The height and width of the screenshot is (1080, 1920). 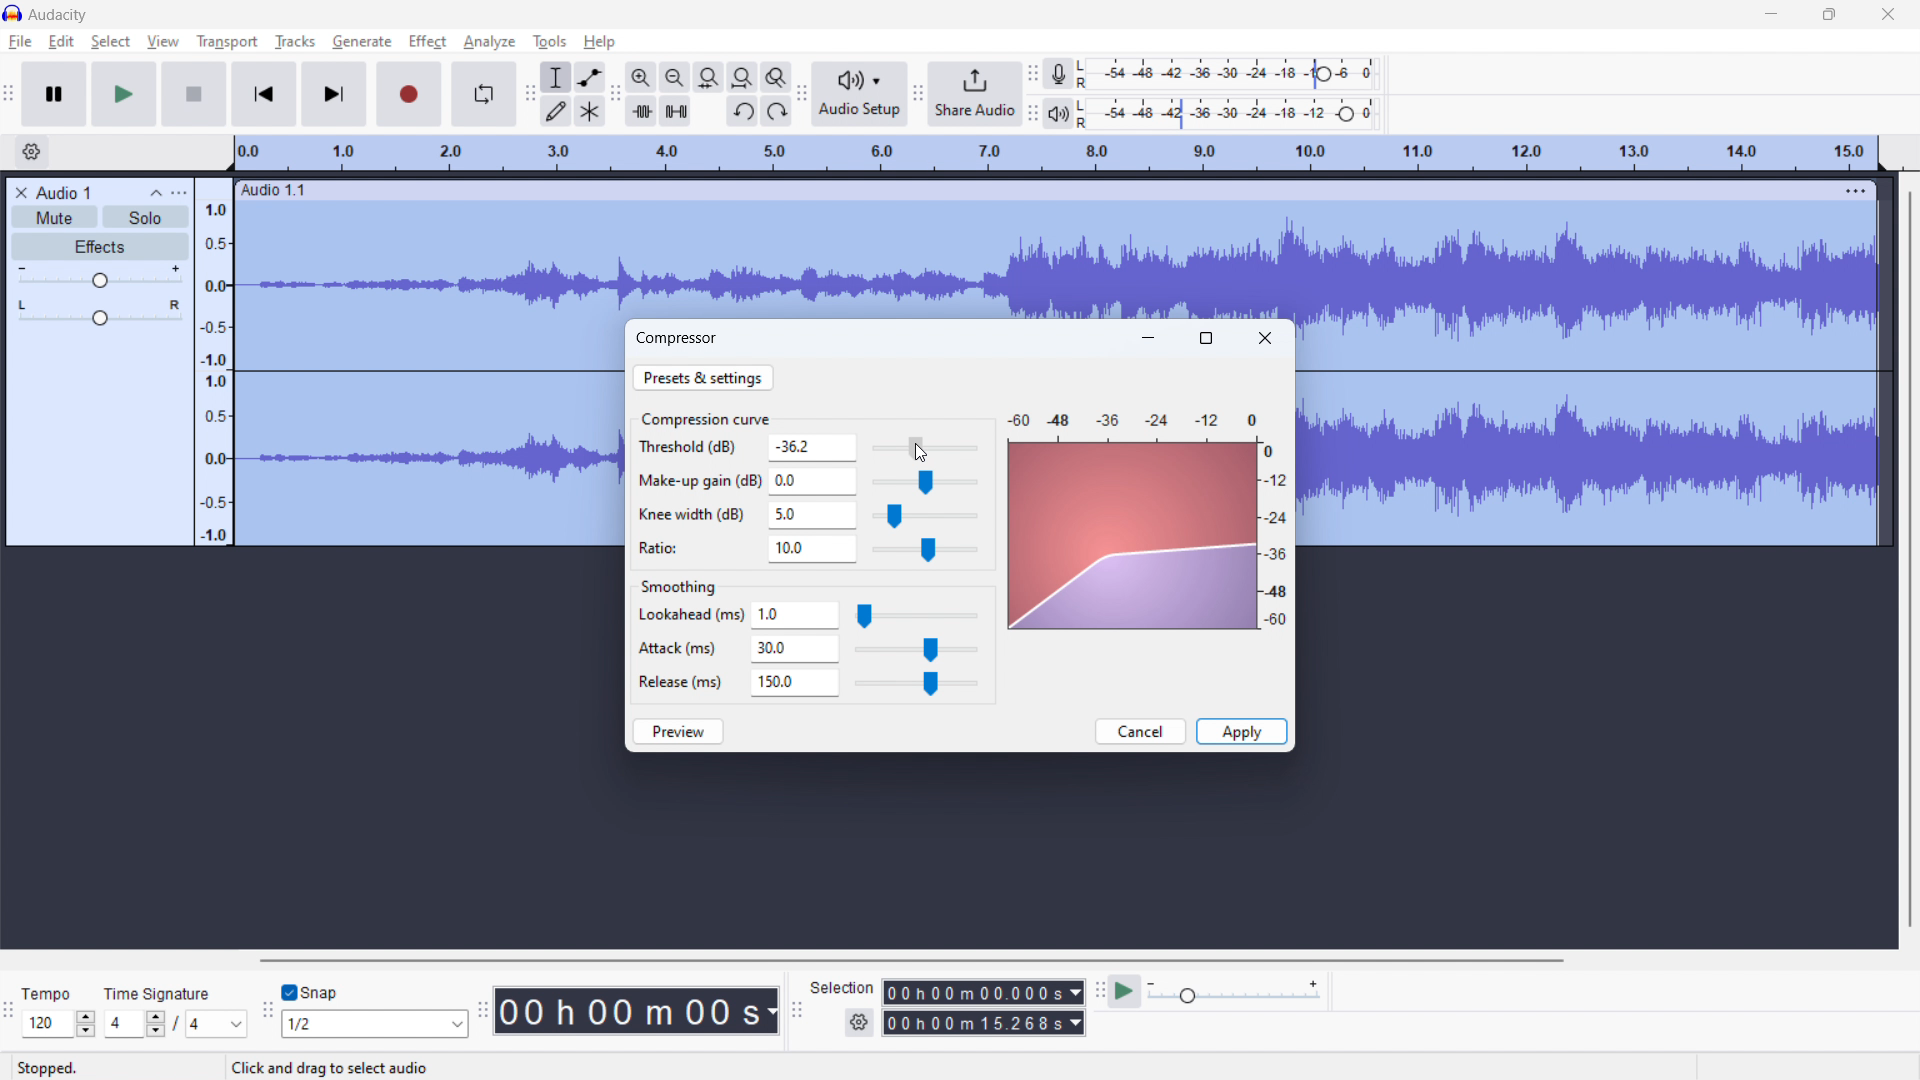 I want to click on attack slider, so click(x=916, y=651).